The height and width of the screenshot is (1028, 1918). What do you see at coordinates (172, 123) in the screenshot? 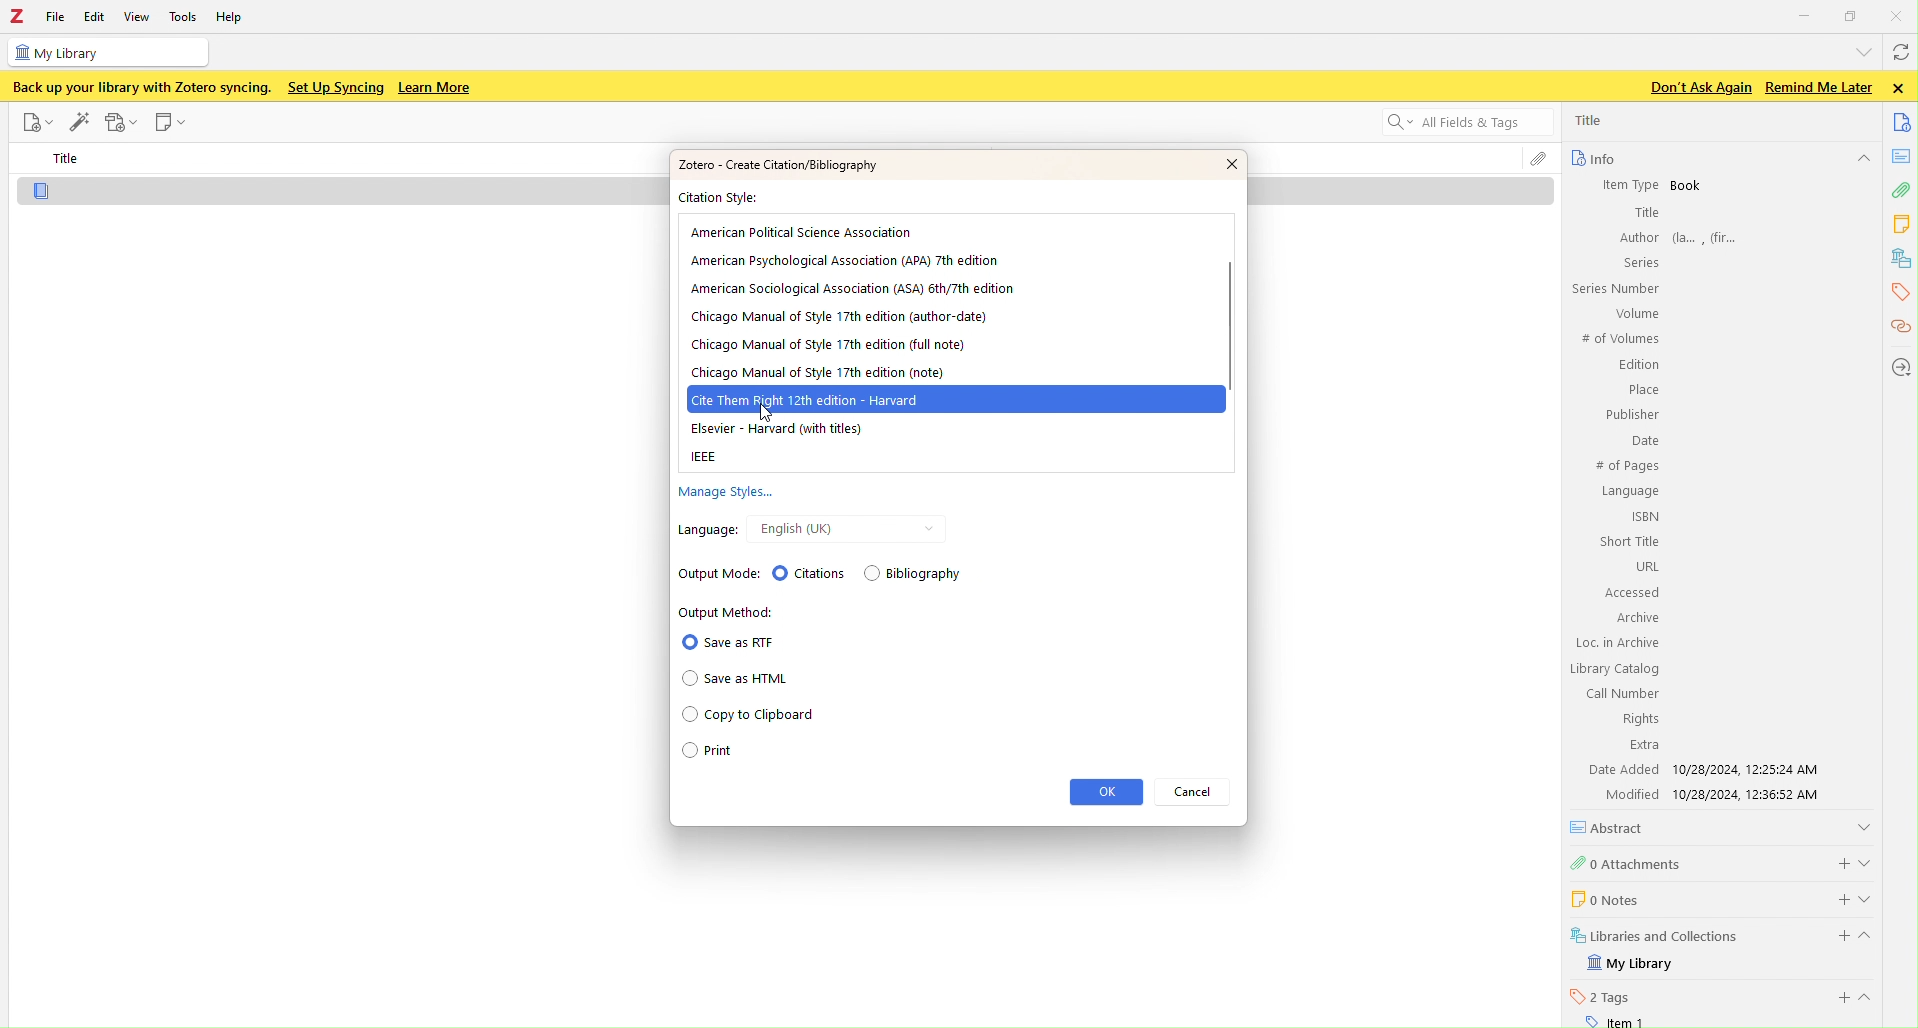
I see `Note` at bounding box center [172, 123].